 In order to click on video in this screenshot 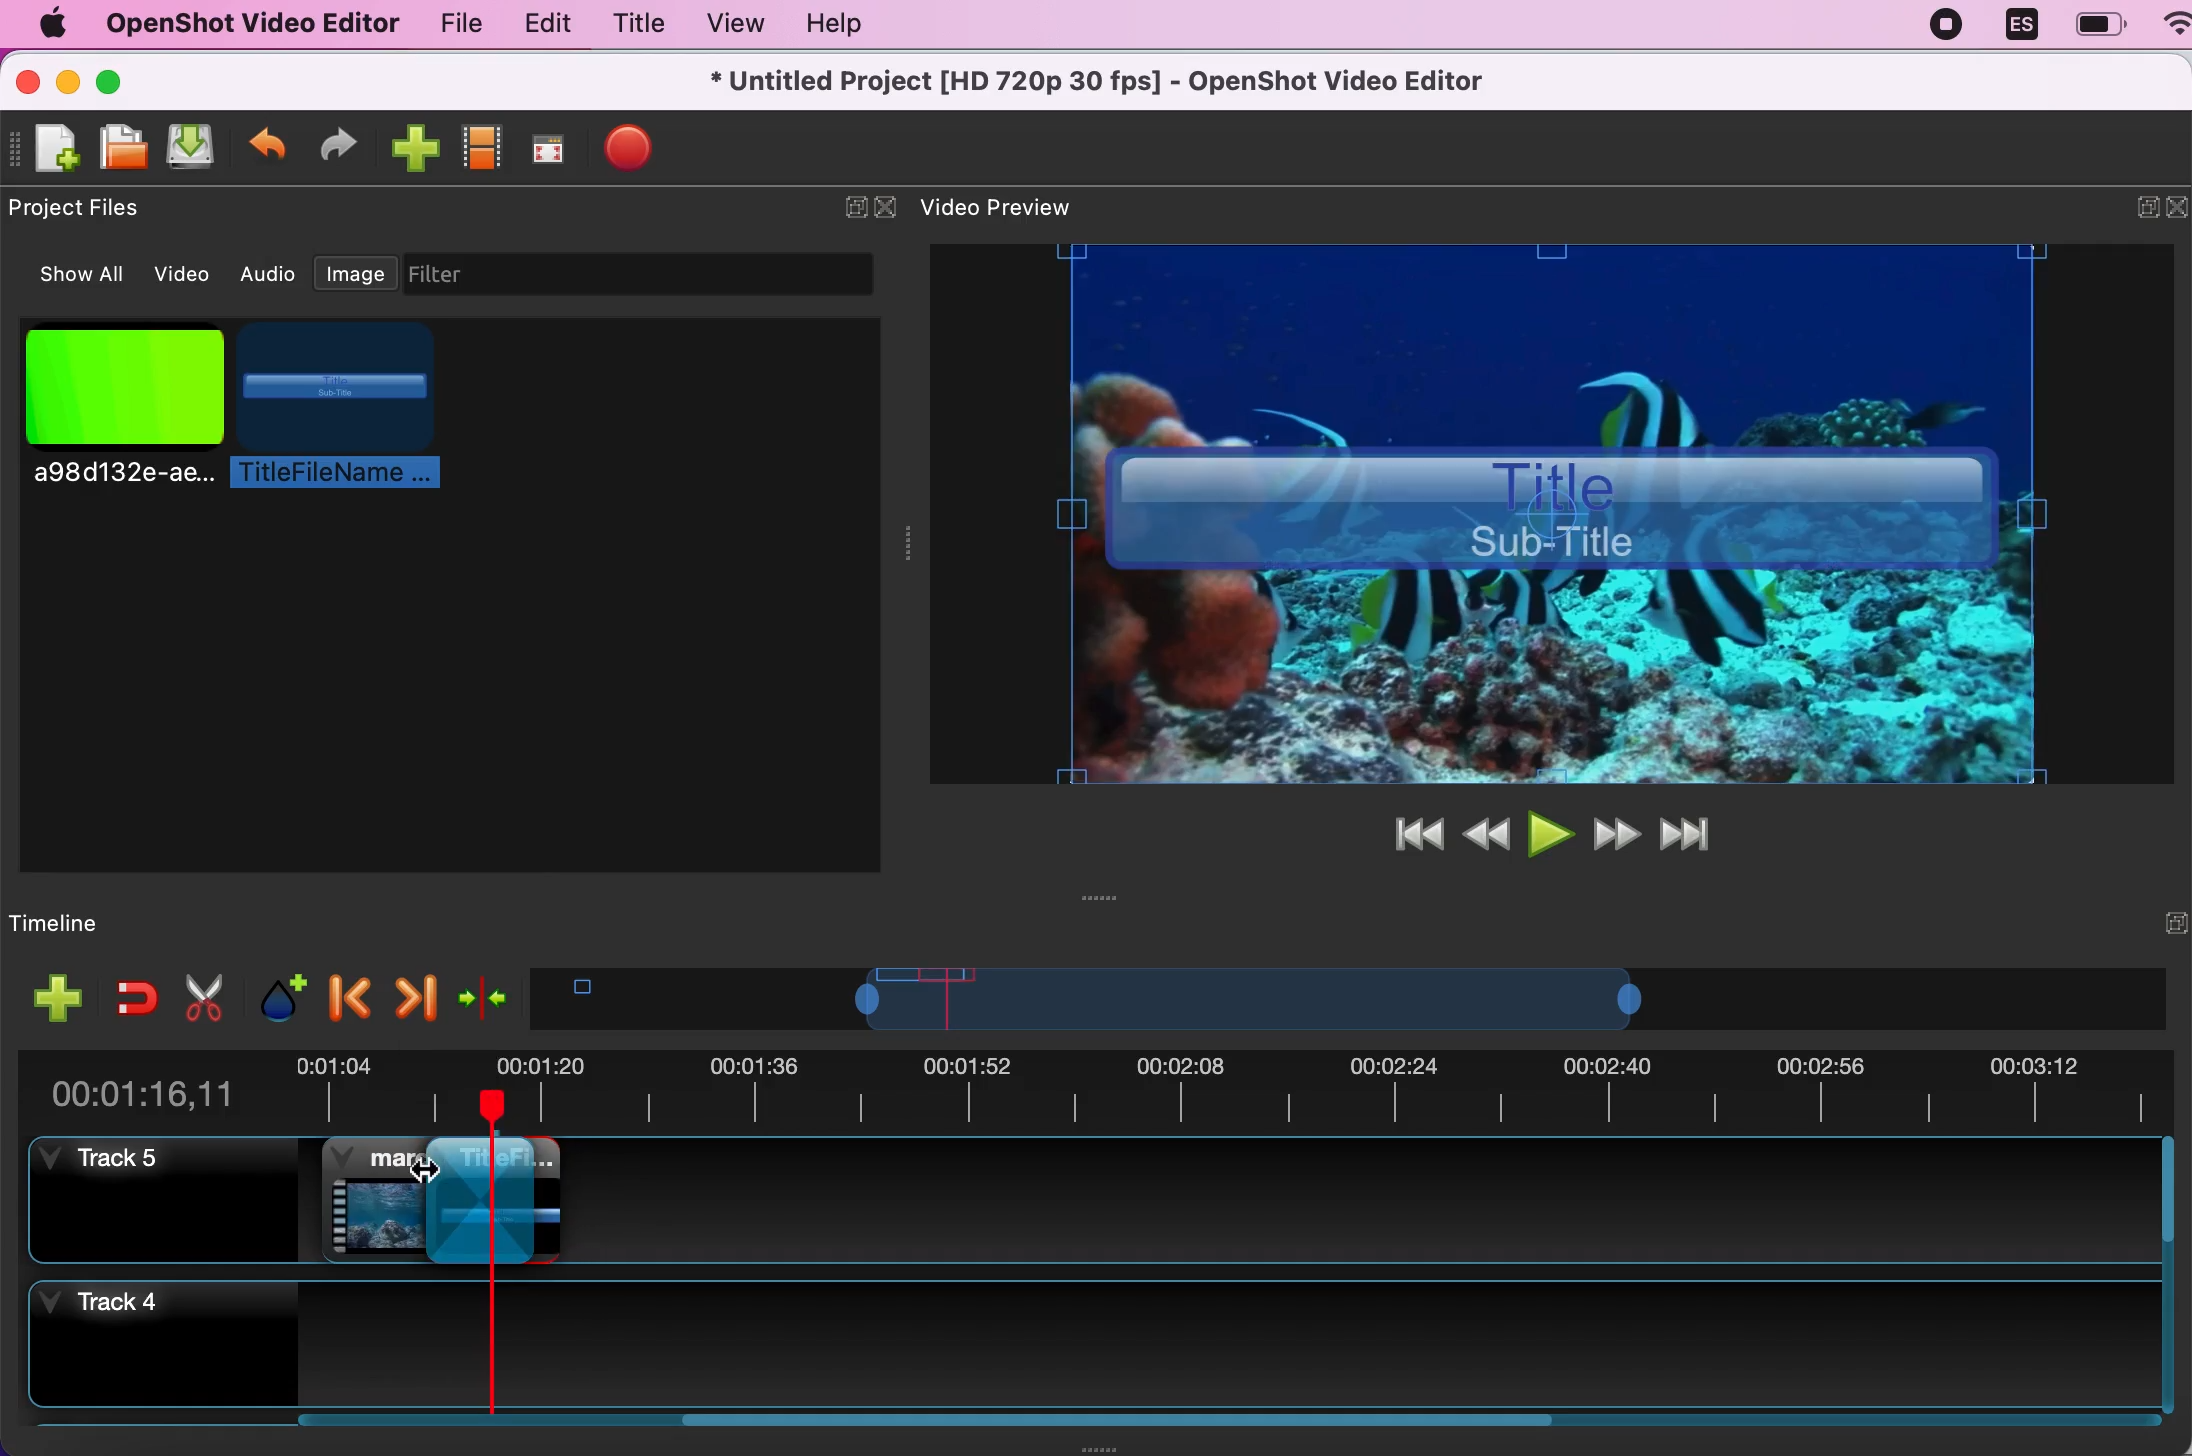, I will do `click(185, 271)`.